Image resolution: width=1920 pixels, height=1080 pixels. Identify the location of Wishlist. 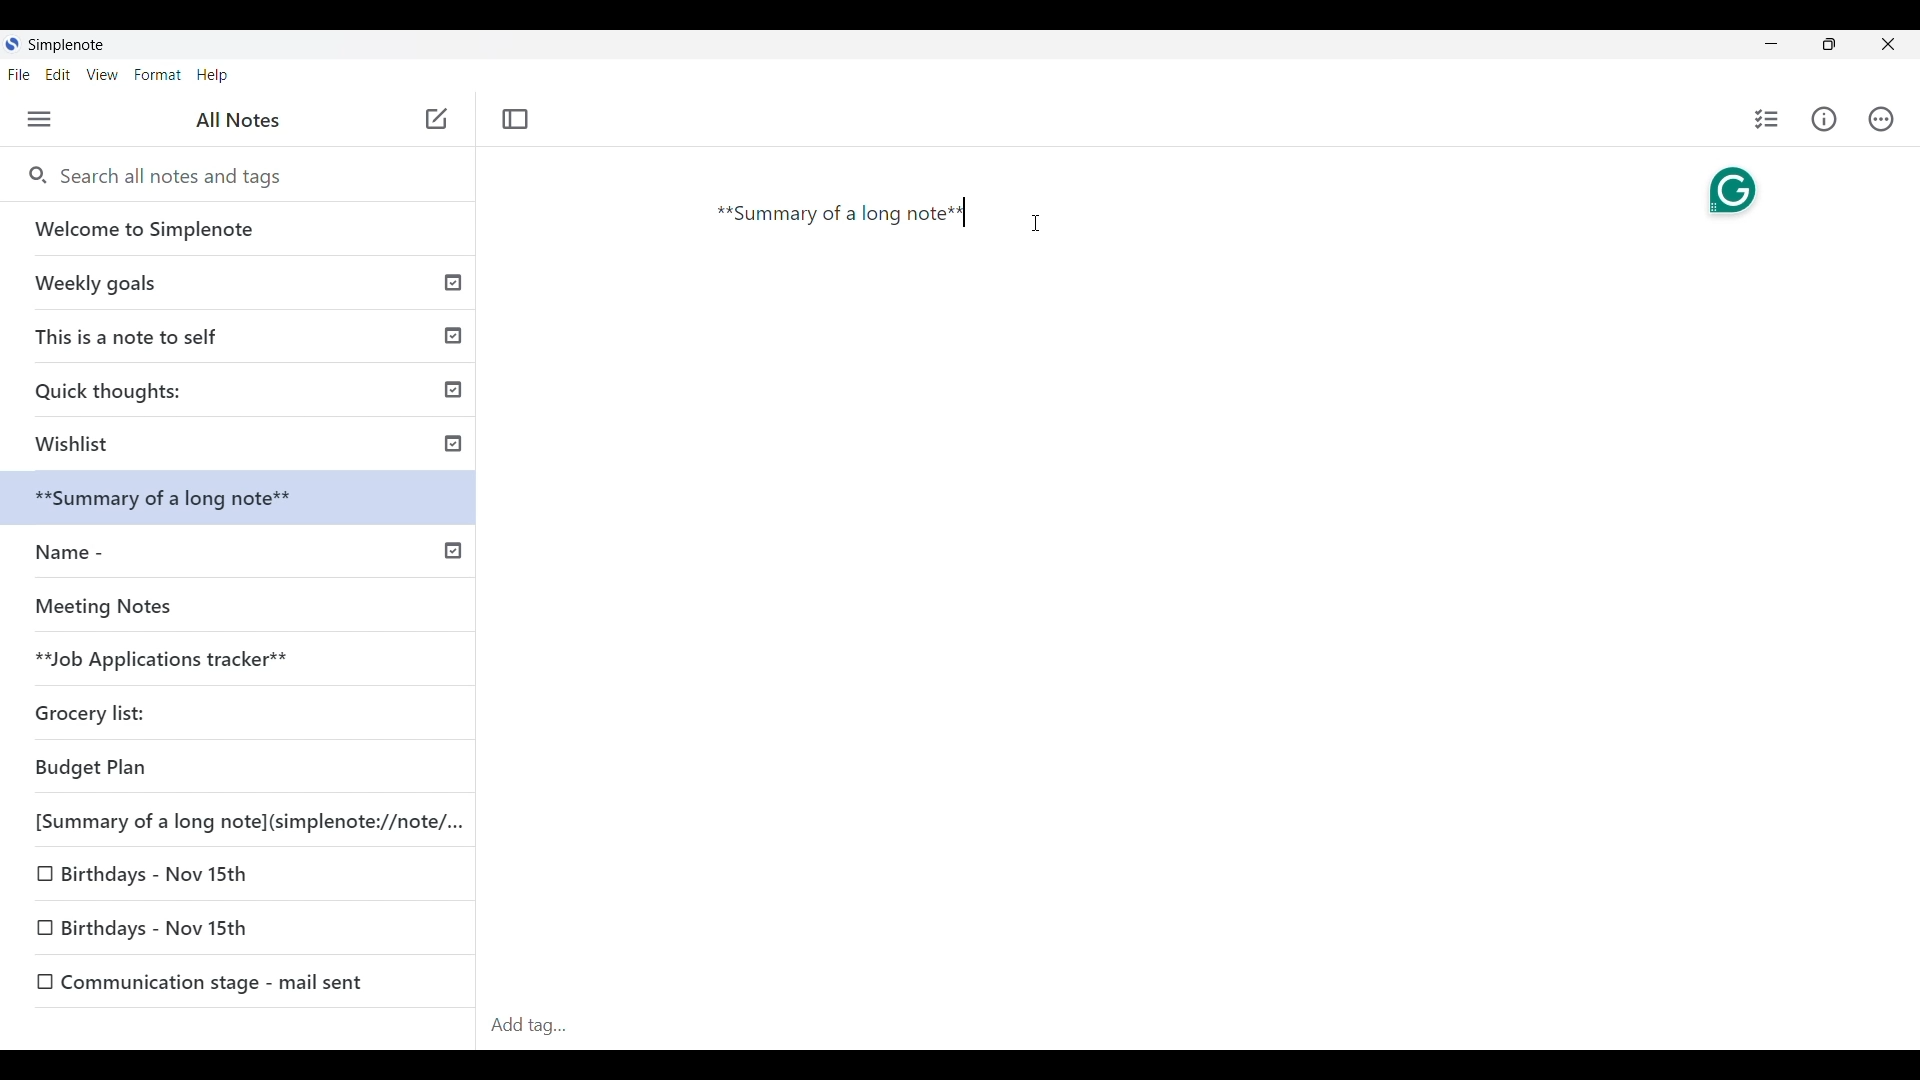
(242, 442).